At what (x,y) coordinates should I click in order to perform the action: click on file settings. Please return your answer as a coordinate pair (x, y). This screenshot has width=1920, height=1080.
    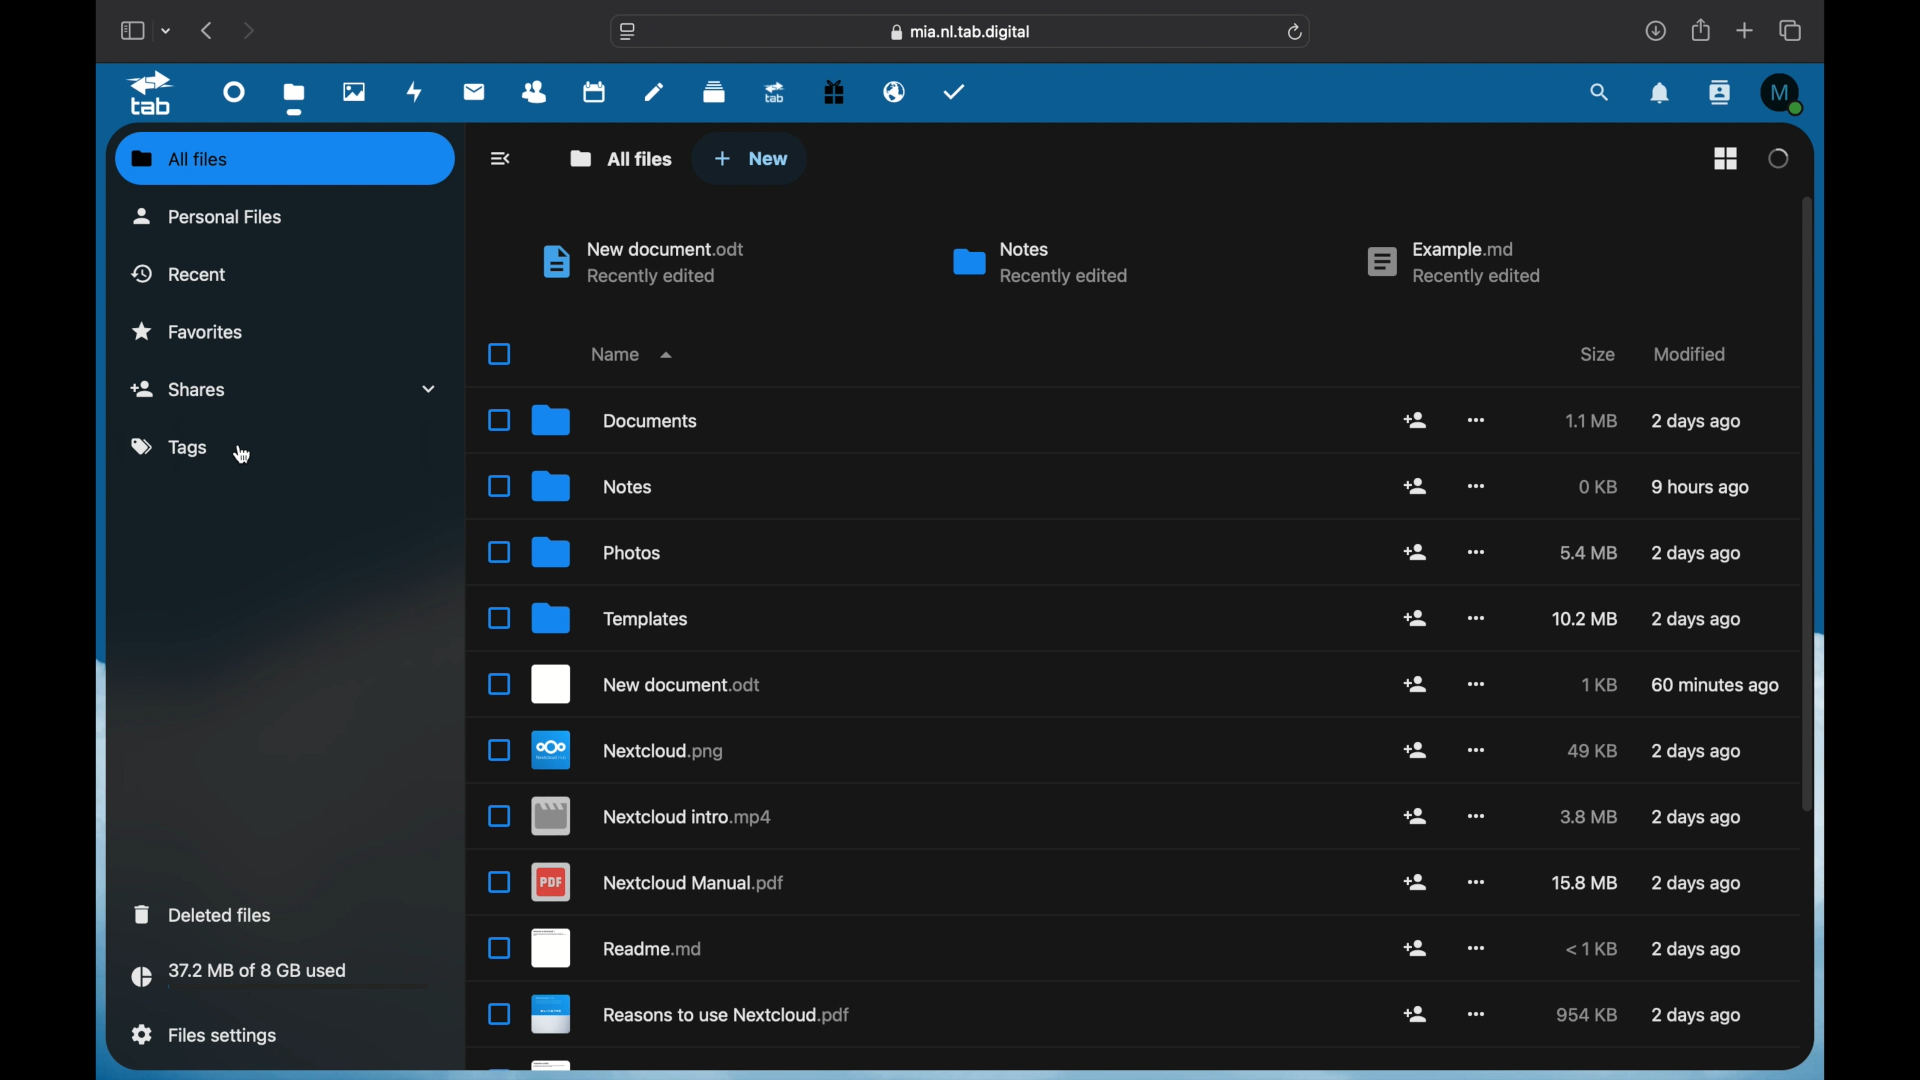
    Looking at the image, I should click on (205, 1035).